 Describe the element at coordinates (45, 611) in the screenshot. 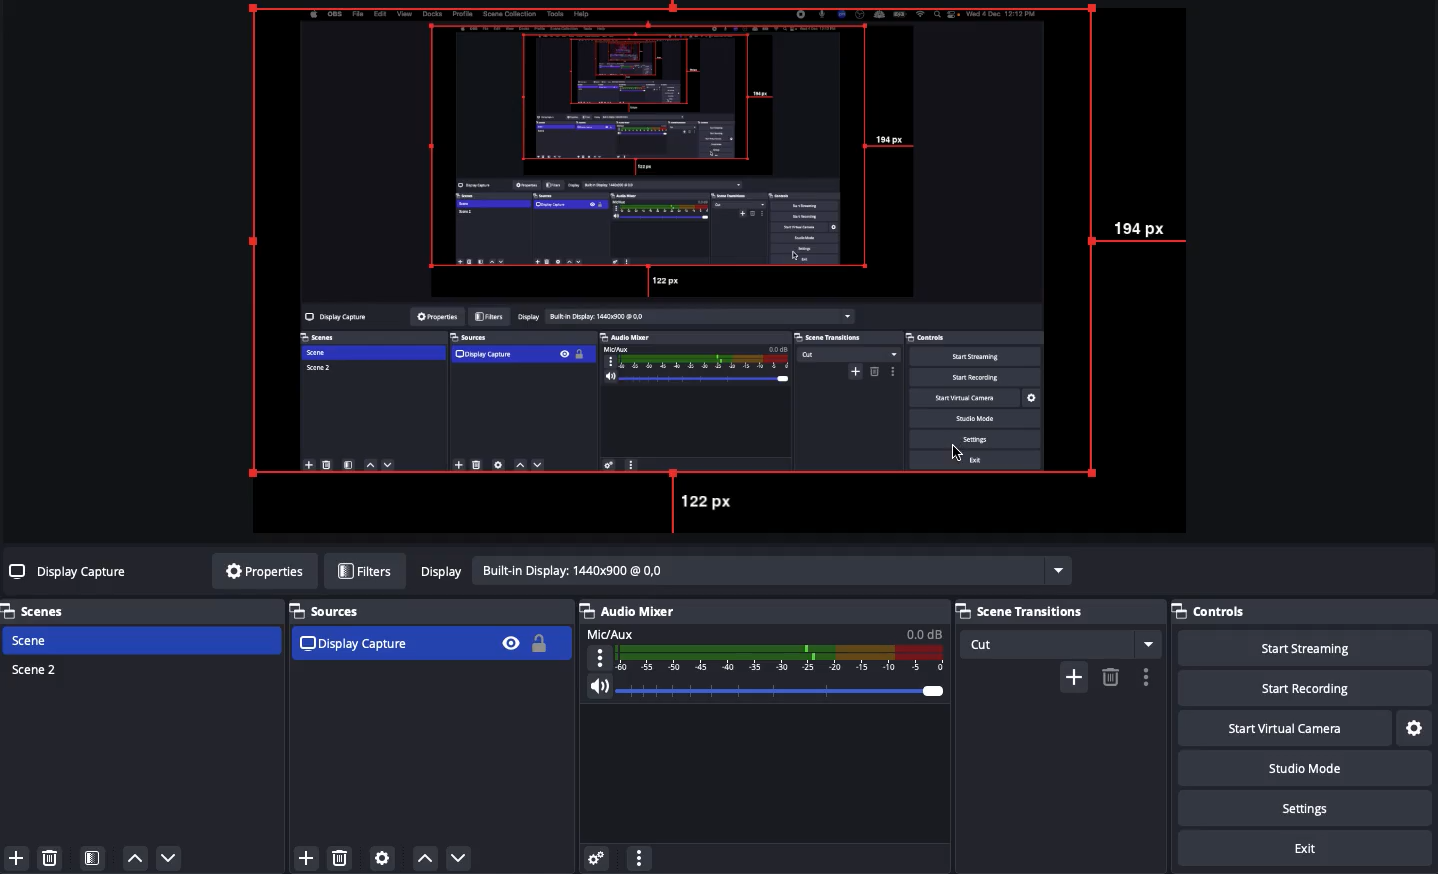

I see `Scenes` at that location.